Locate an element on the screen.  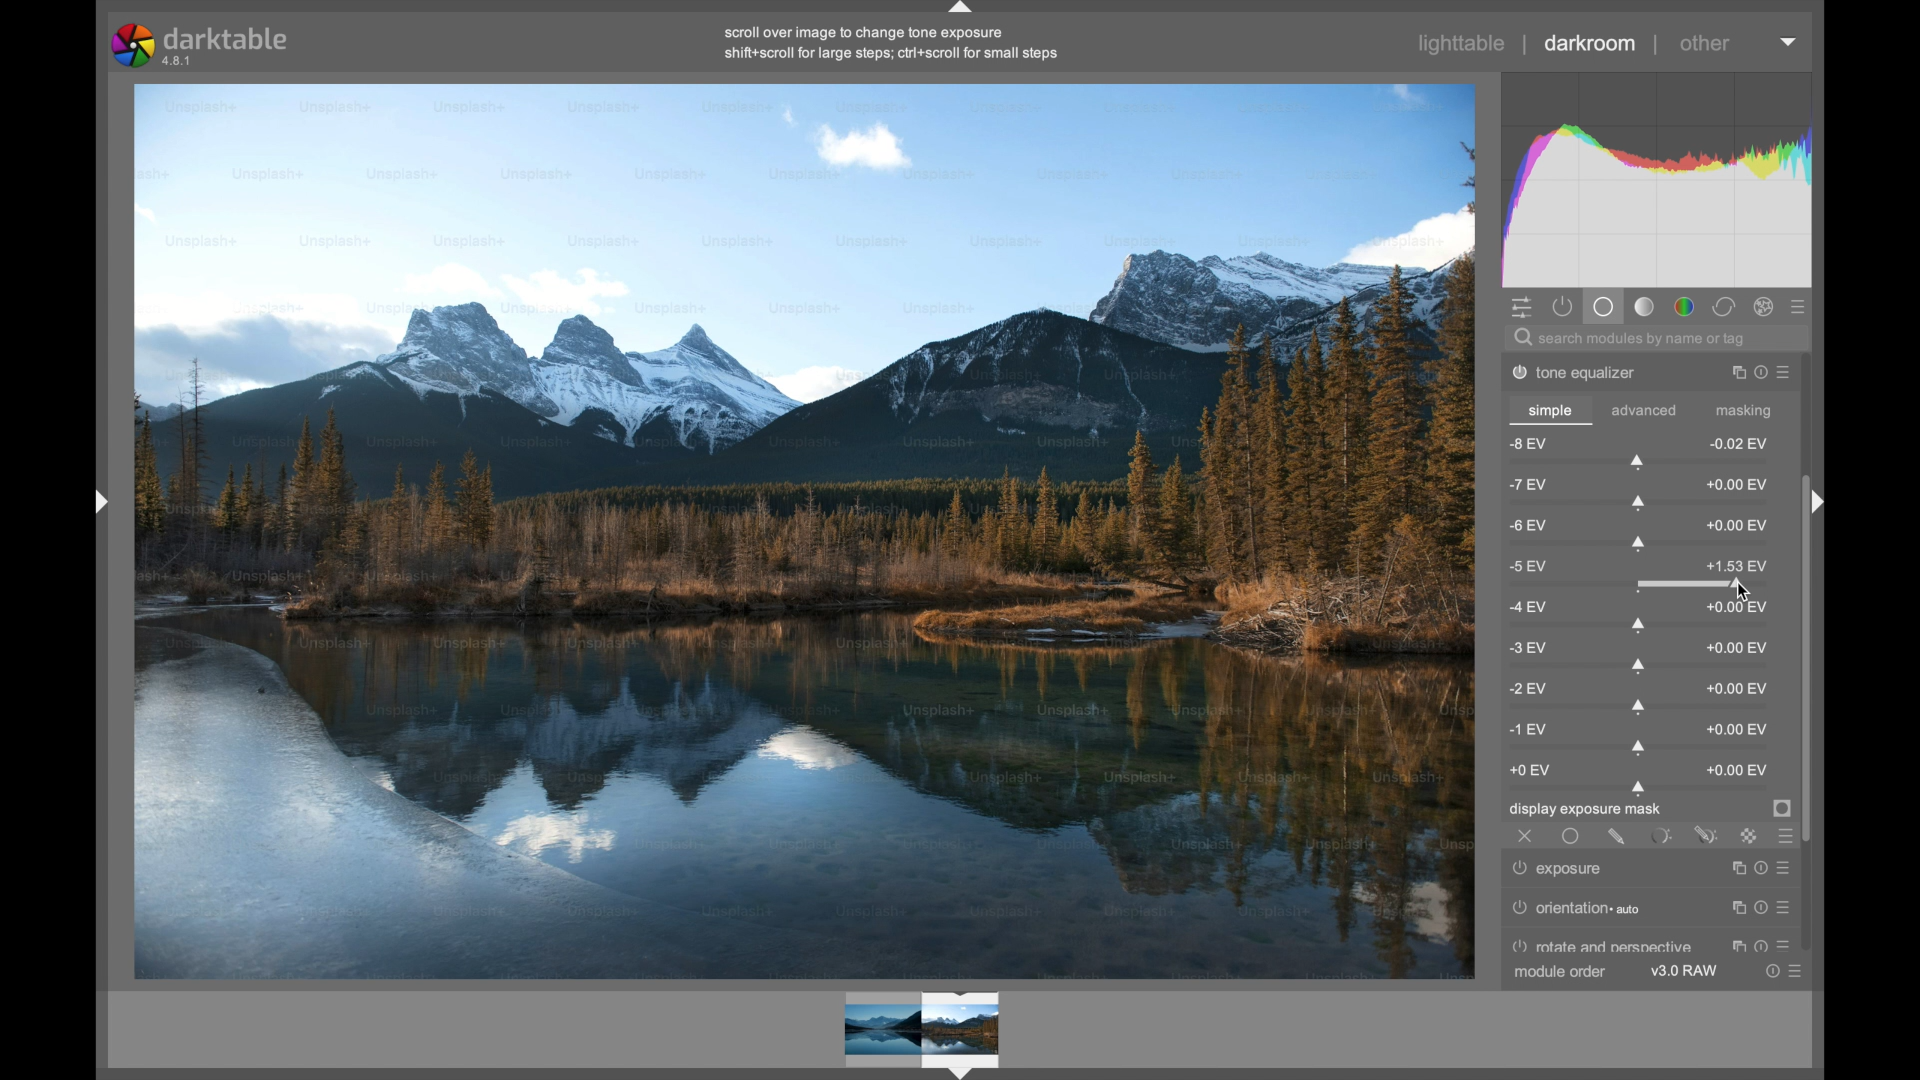
-4 ev is located at coordinates (1529, 607).